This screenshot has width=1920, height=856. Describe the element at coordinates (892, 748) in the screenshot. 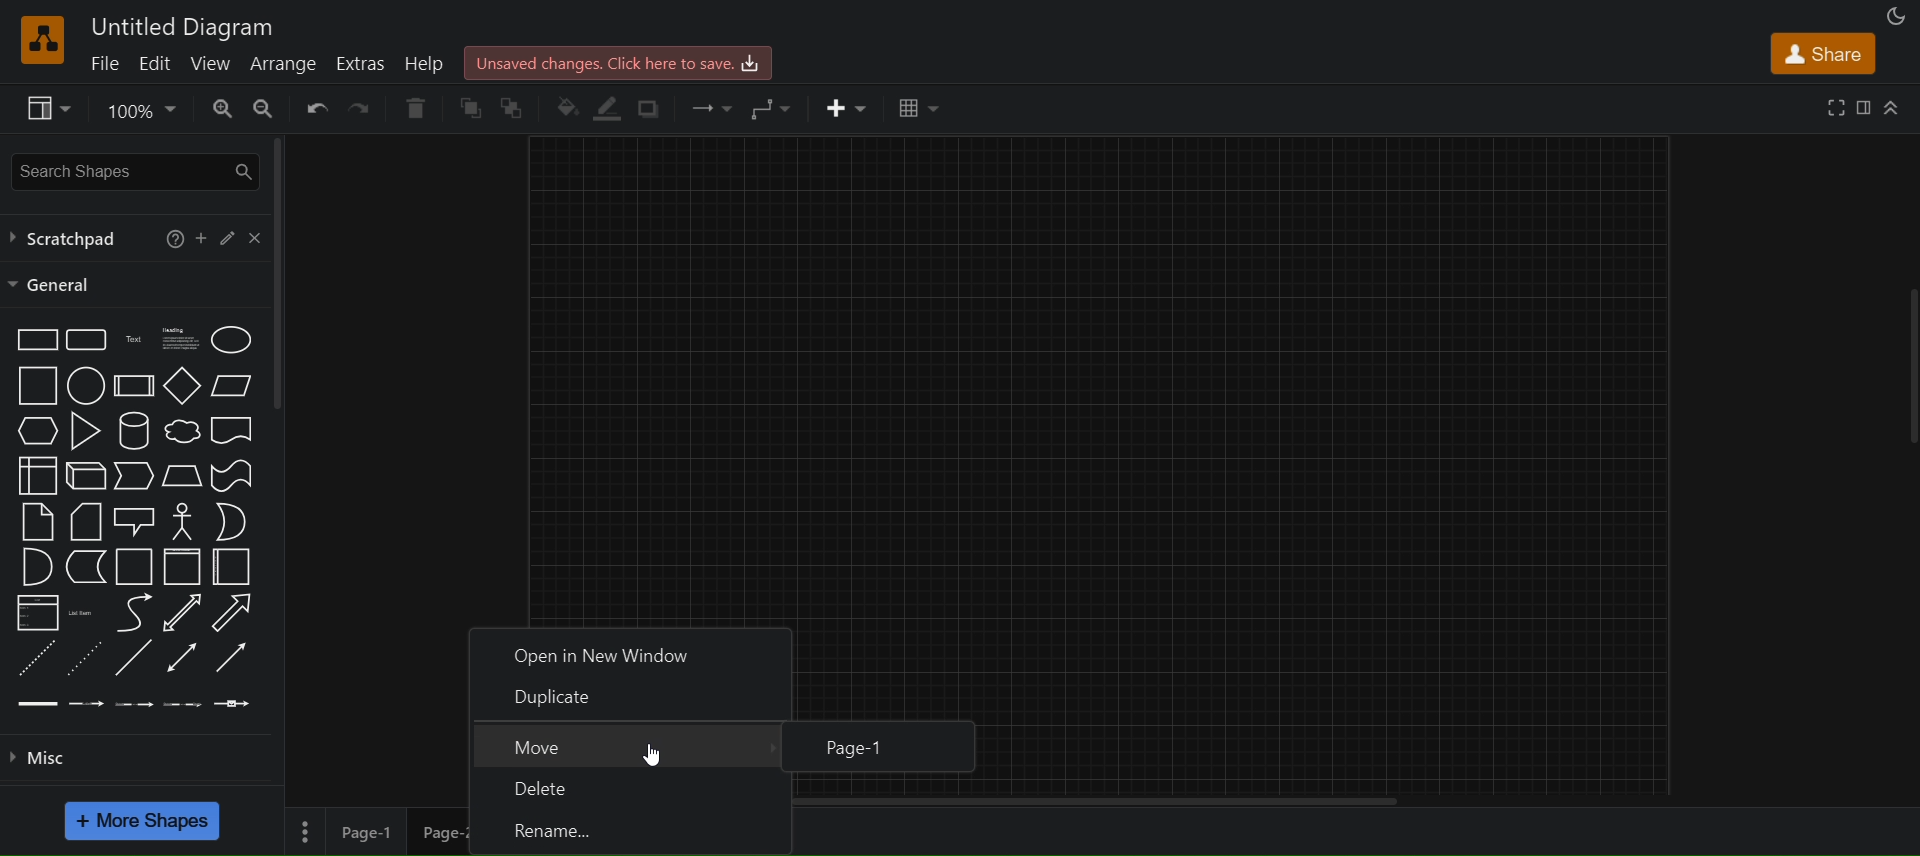

I see `page-1` at that location.